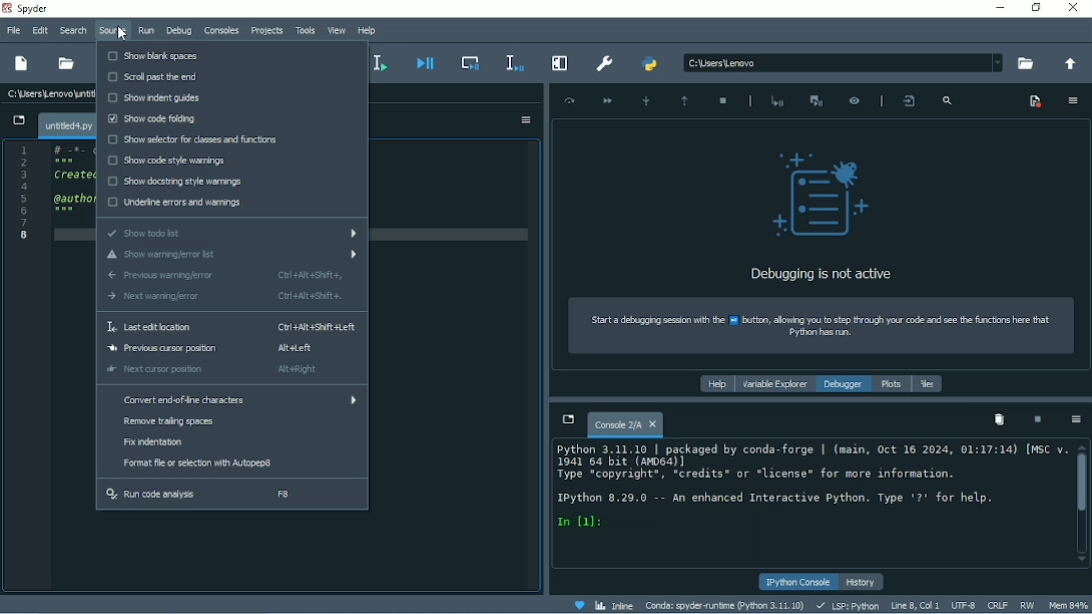  I want to click on Vertical scrollbar, so click(1081, 485).